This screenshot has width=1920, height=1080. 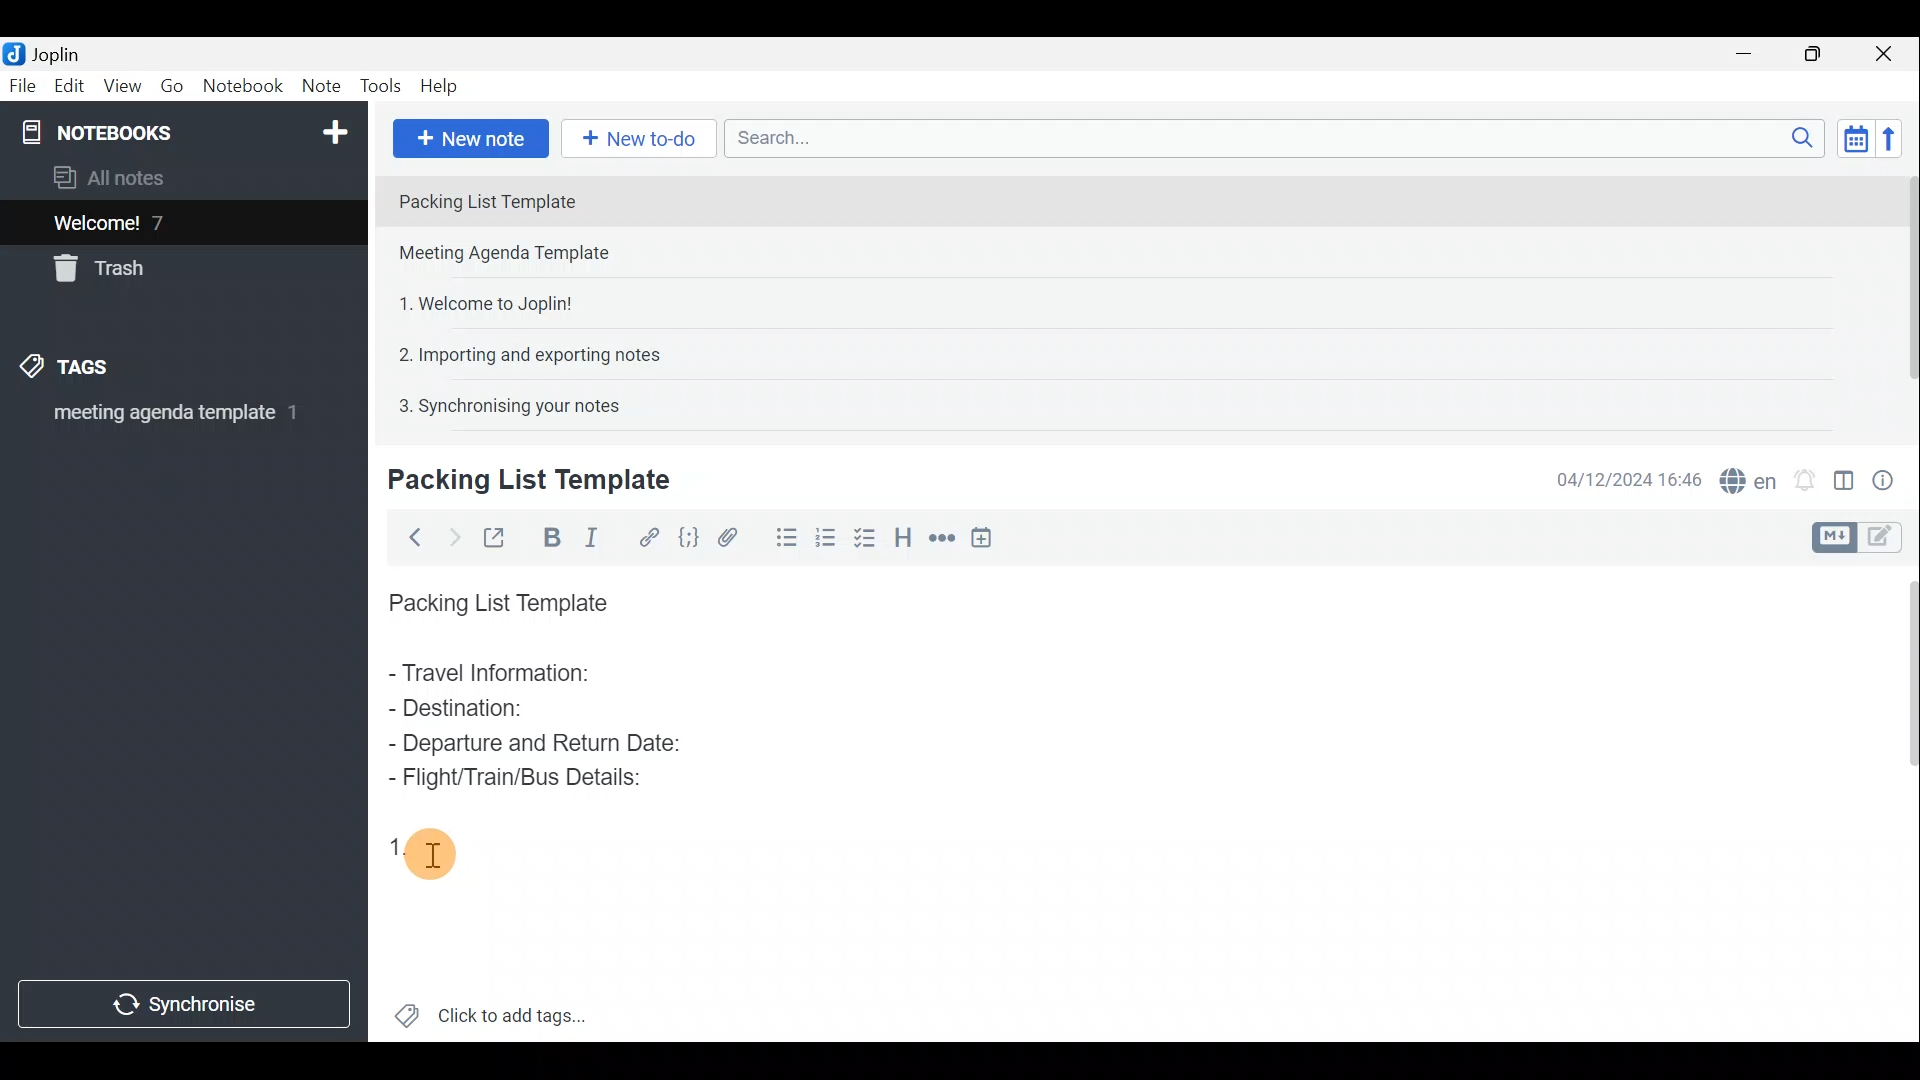 What do you see at coordinates (469, 136) in the screenshot?
I see `New note` at bounding box center [469, 136].